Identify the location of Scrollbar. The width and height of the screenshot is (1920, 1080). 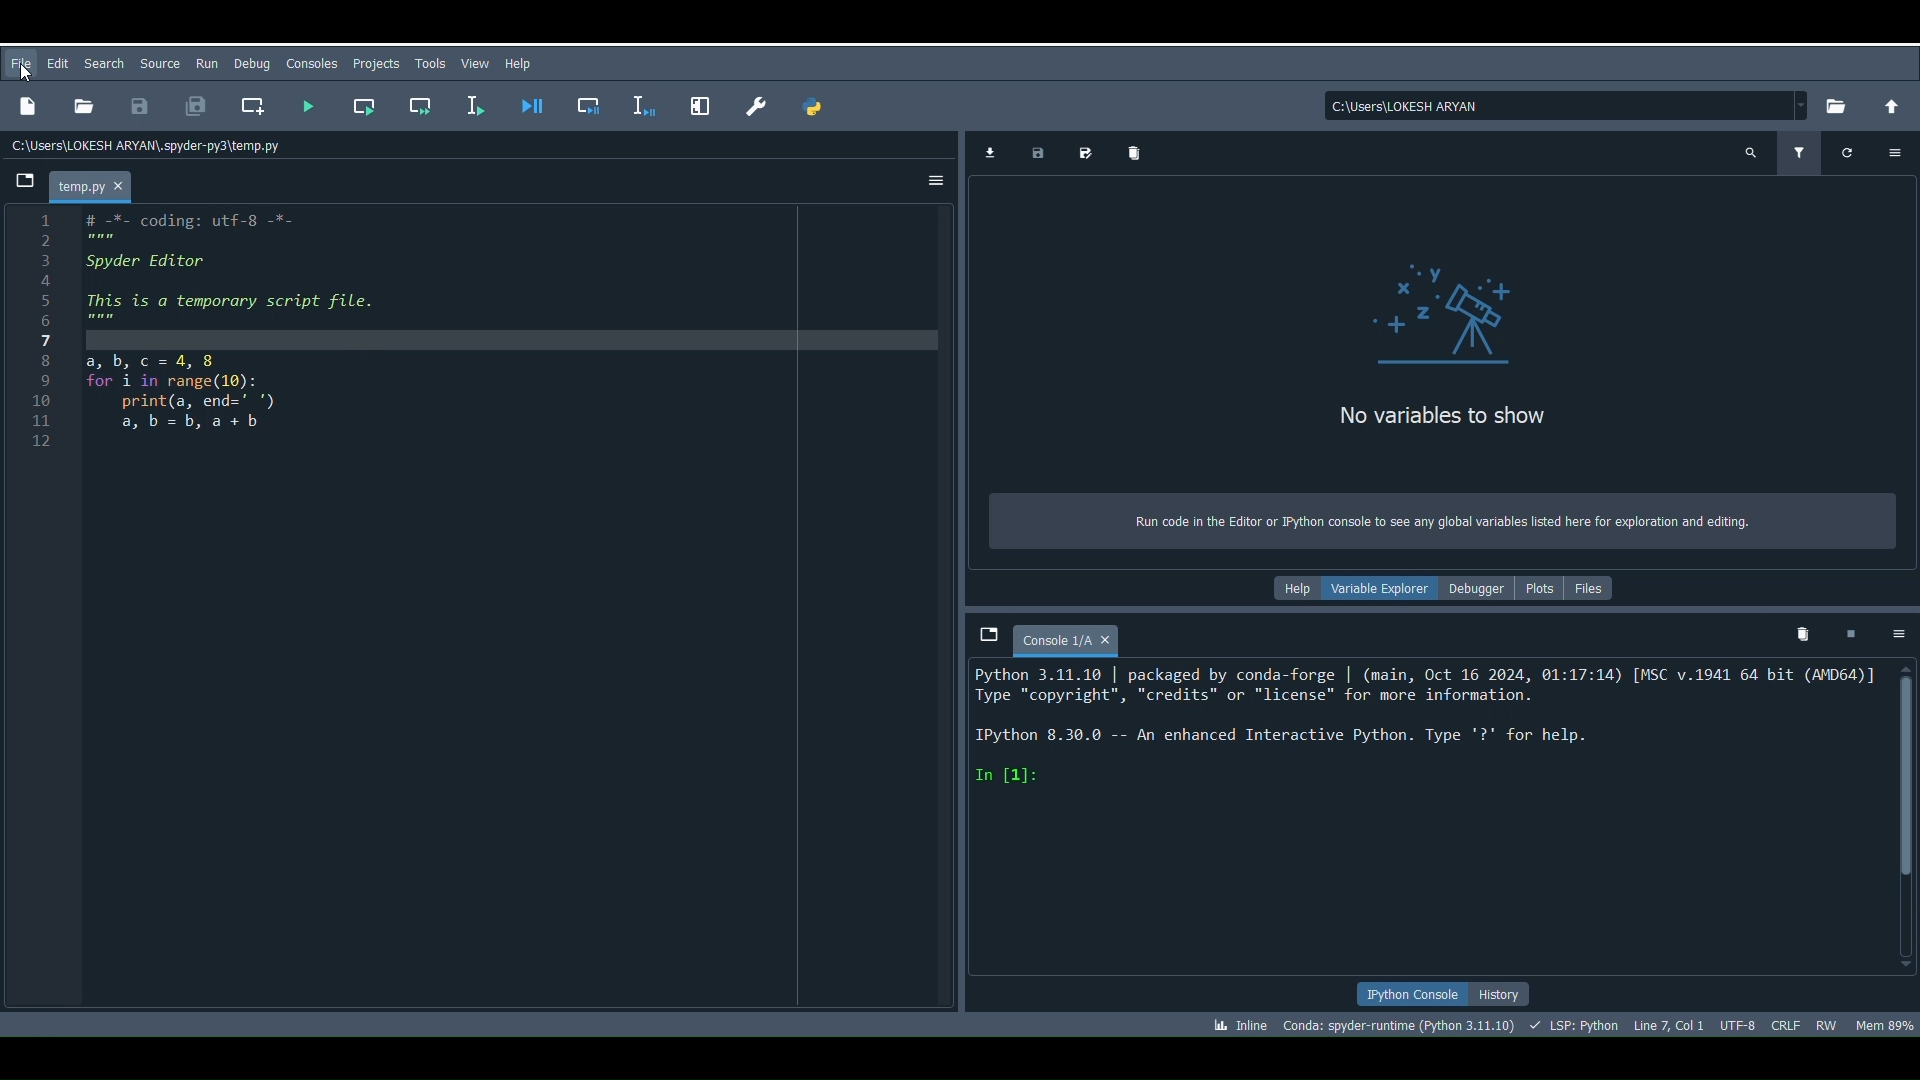
(1900, 815).